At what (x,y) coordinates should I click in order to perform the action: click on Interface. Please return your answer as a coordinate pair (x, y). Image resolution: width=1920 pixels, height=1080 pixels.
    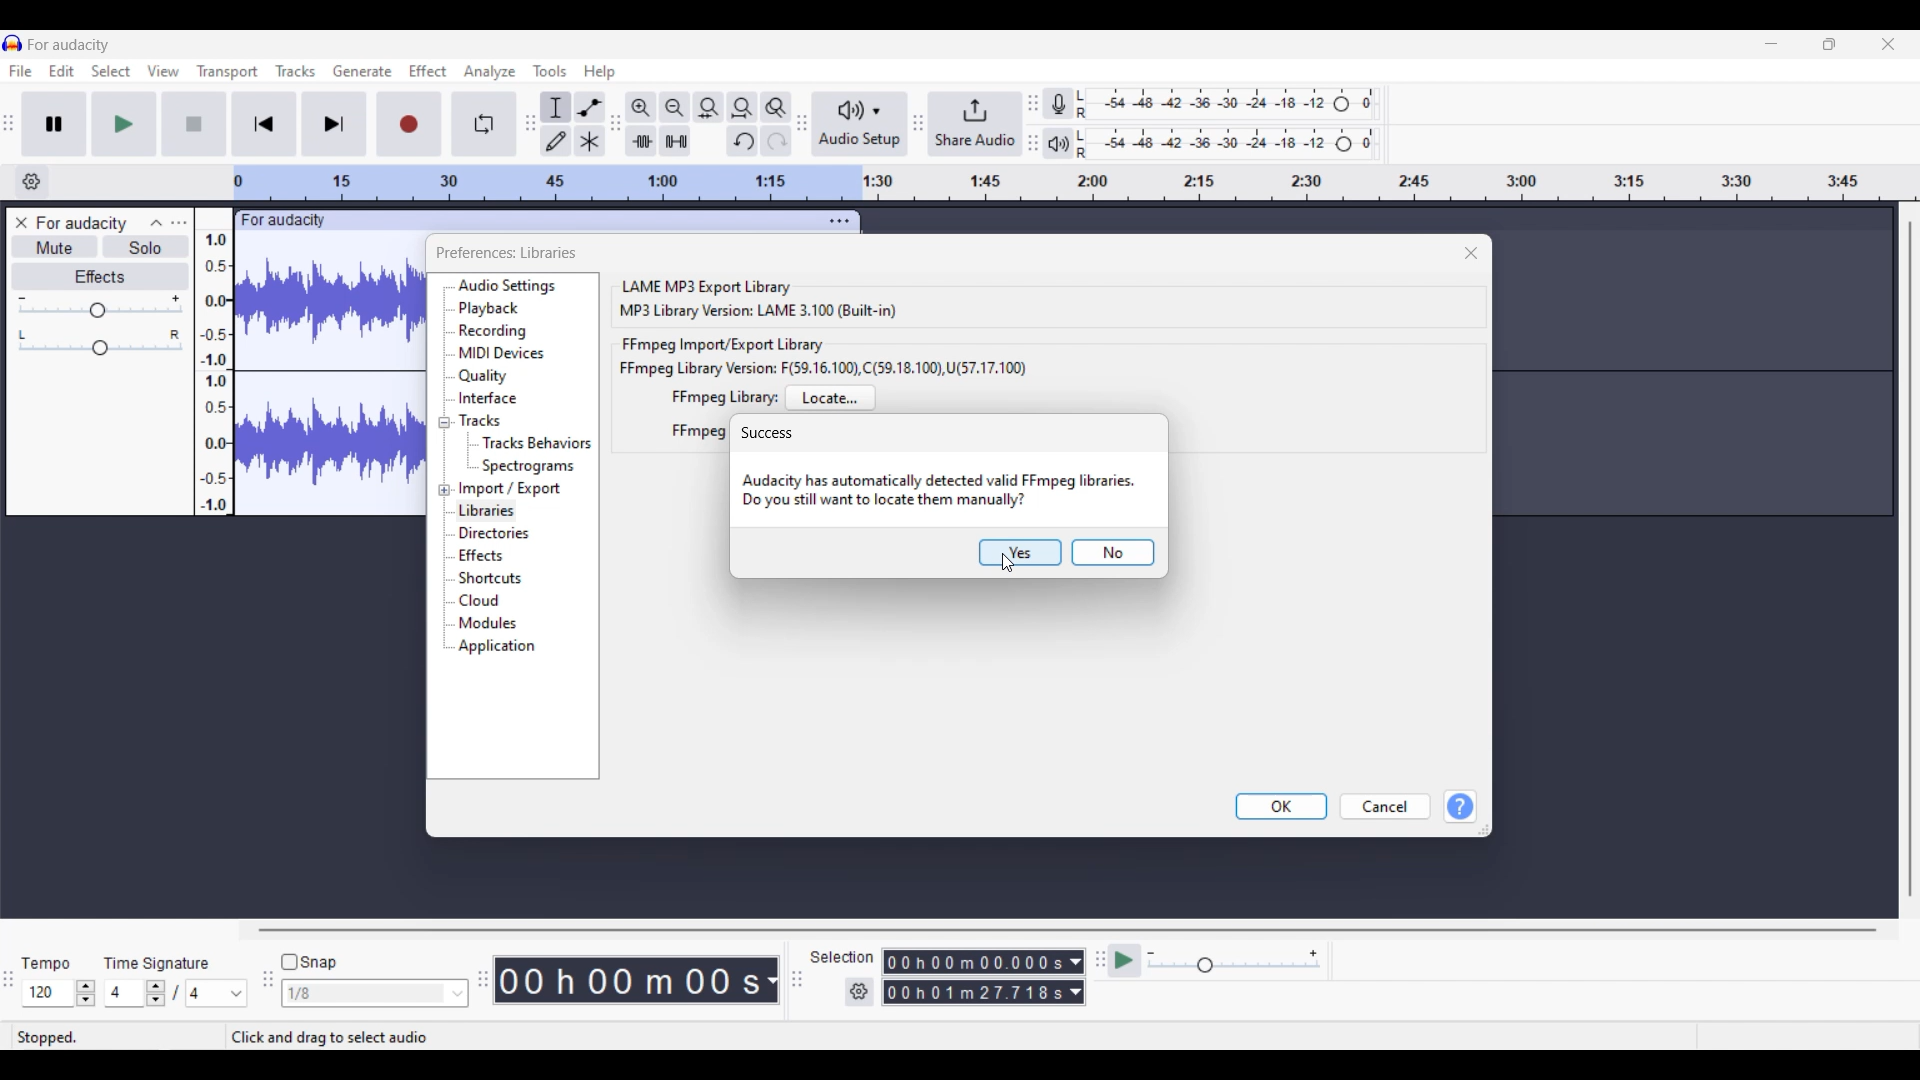
    Looking at the image, I should click on (488, 398).